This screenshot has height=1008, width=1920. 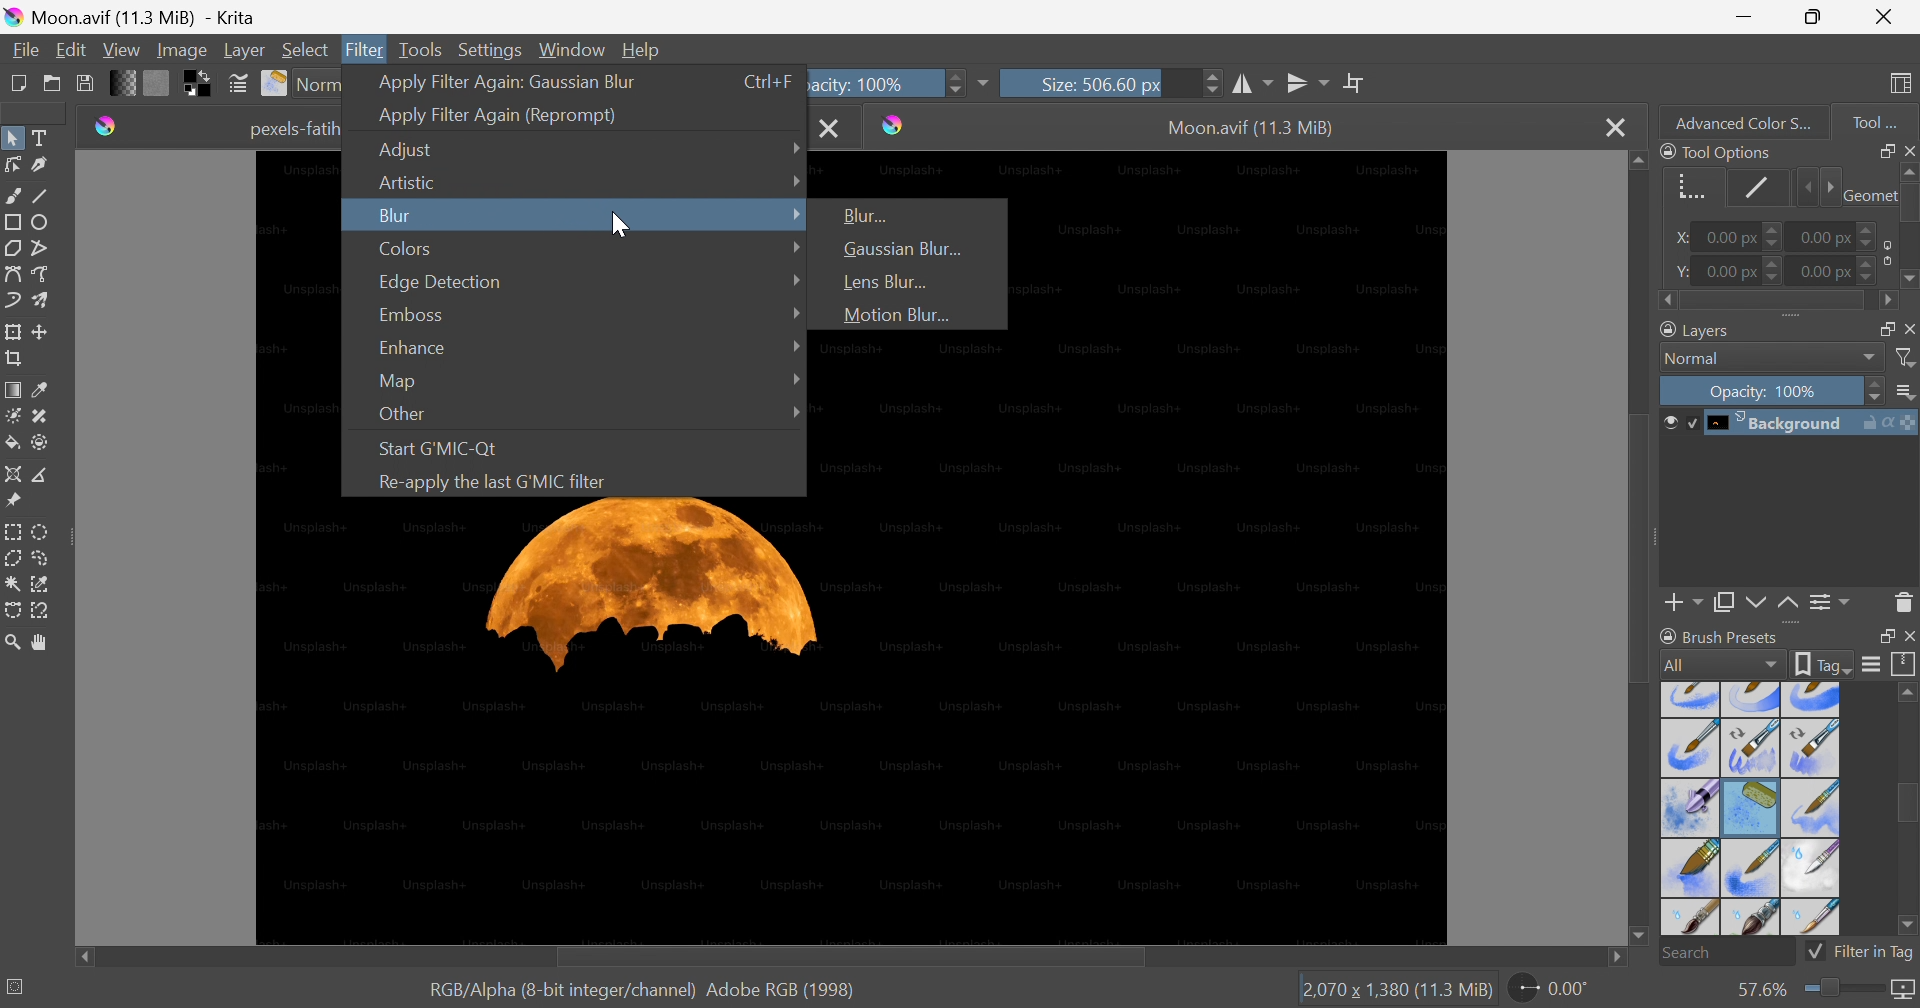 I want to click on Polyline tool, so click(x=43, y=248).